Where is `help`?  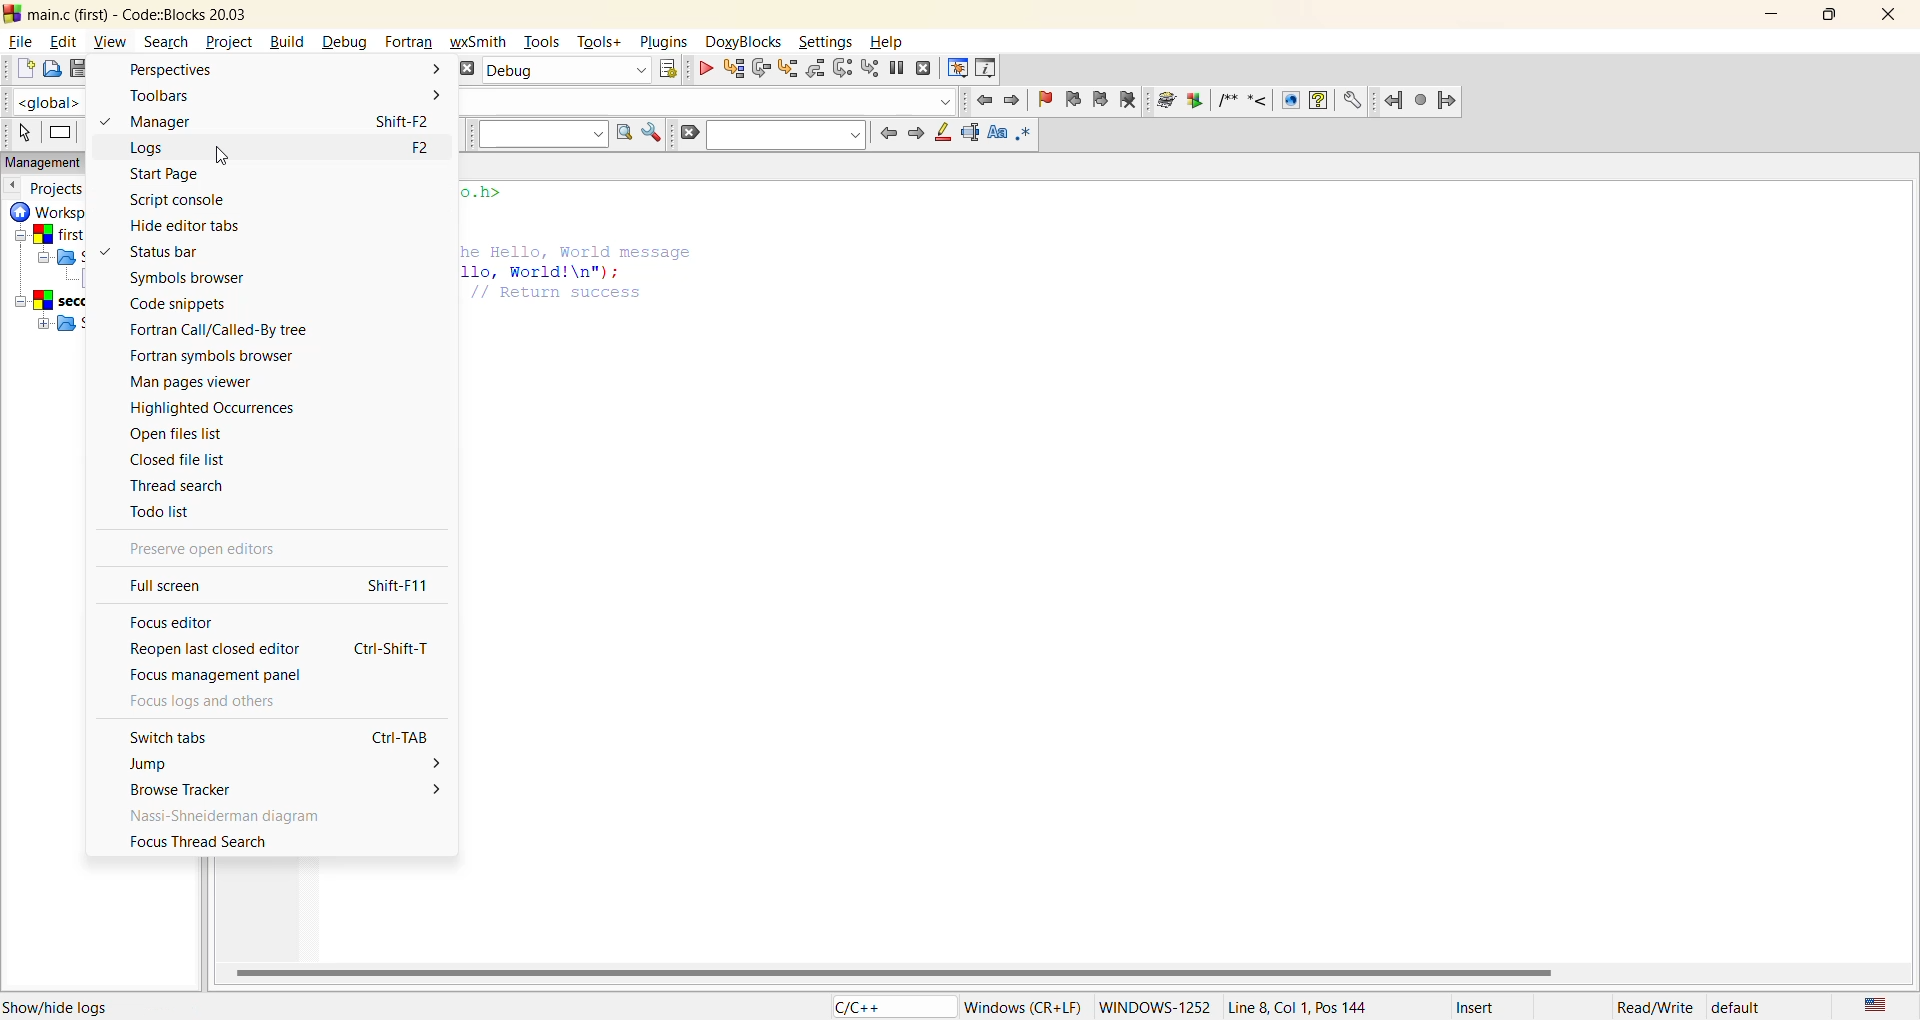
help is located at coordinates (888, 43).